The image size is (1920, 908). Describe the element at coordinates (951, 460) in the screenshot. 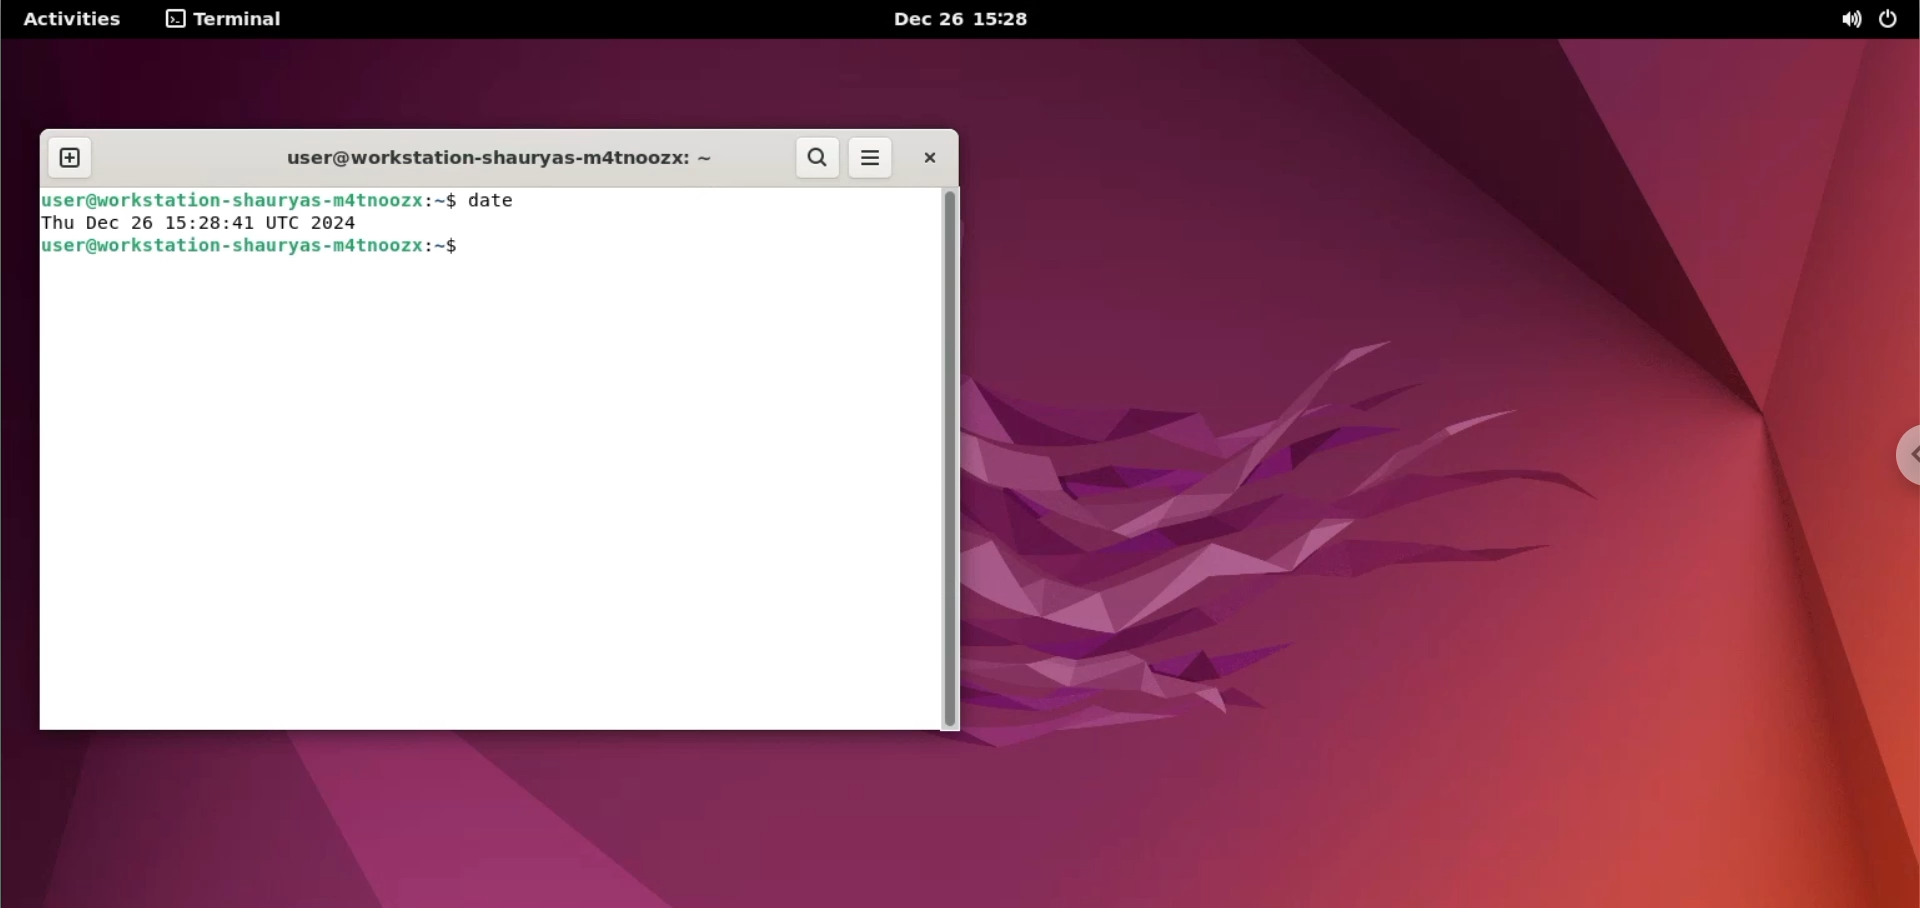

I see `scrollbar` at that location.